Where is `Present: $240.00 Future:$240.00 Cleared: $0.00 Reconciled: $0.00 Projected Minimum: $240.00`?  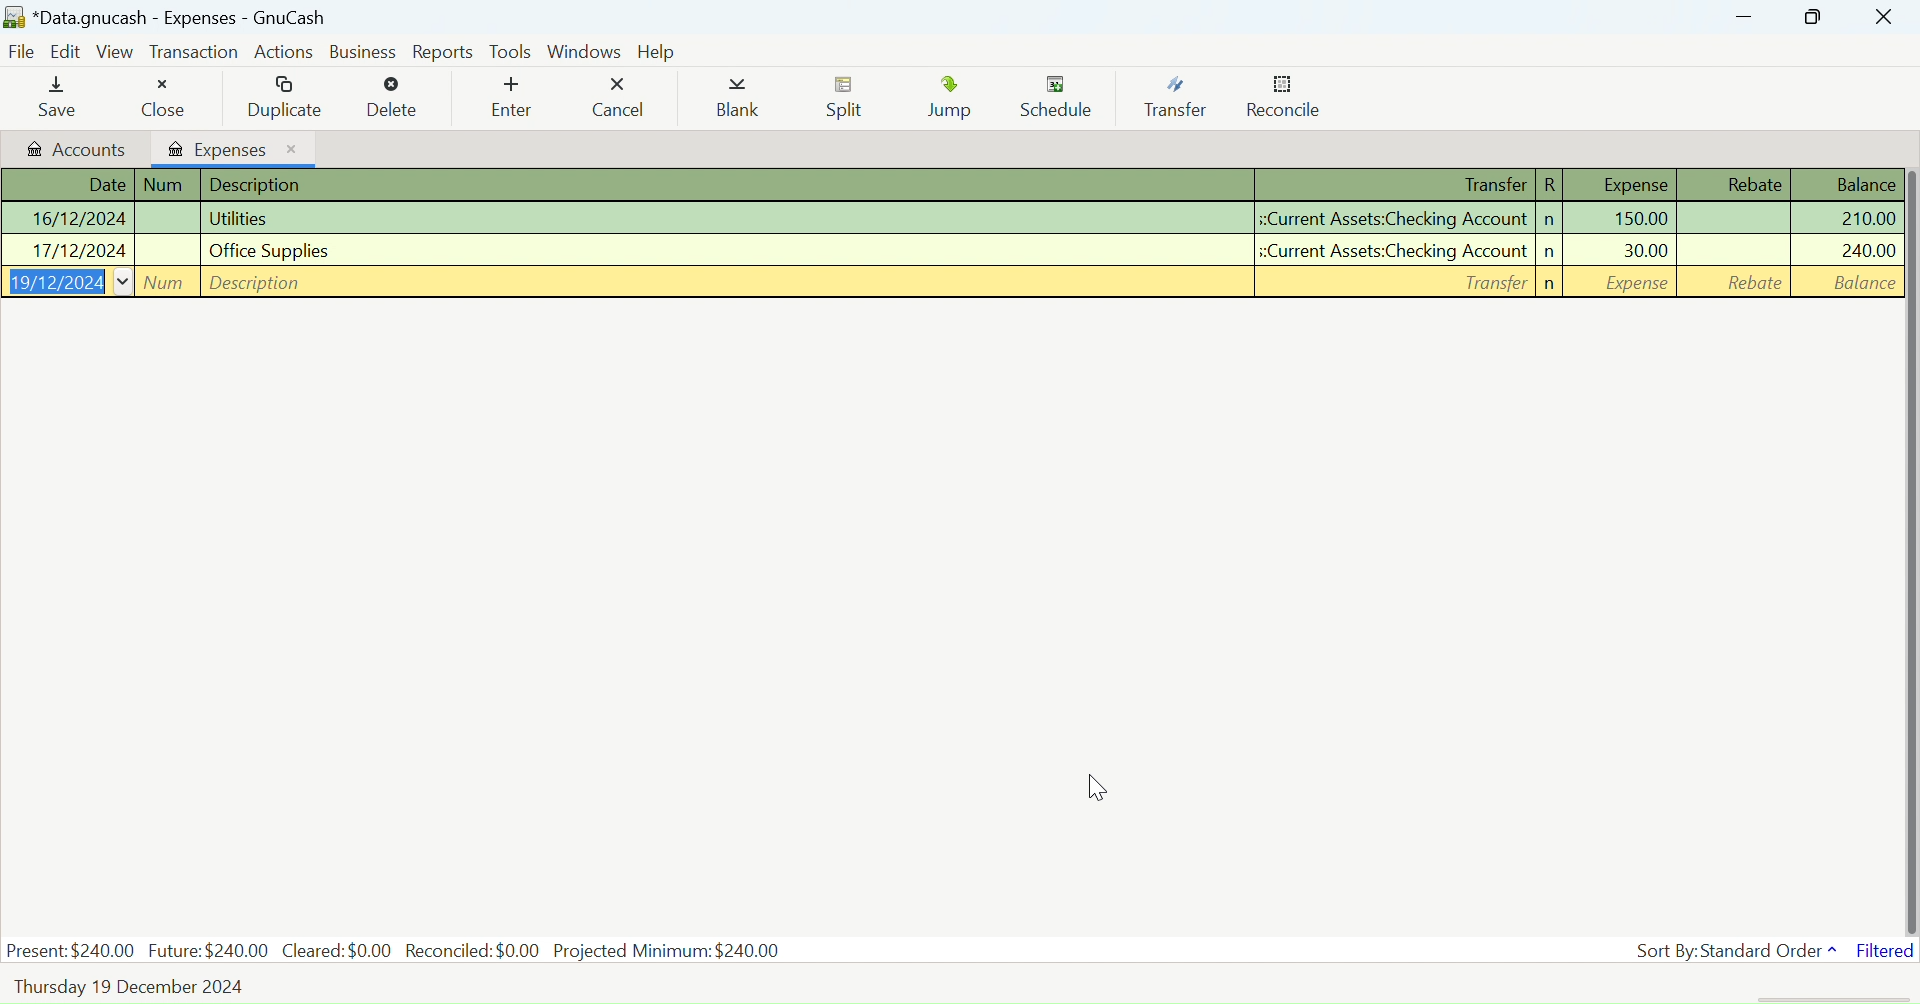 Present: $240.00 Future:$240.00 Cleared: $0.00 Reconciled: $0.00 Projected Minimum: $240.00 is located at coordinates (396, 949).